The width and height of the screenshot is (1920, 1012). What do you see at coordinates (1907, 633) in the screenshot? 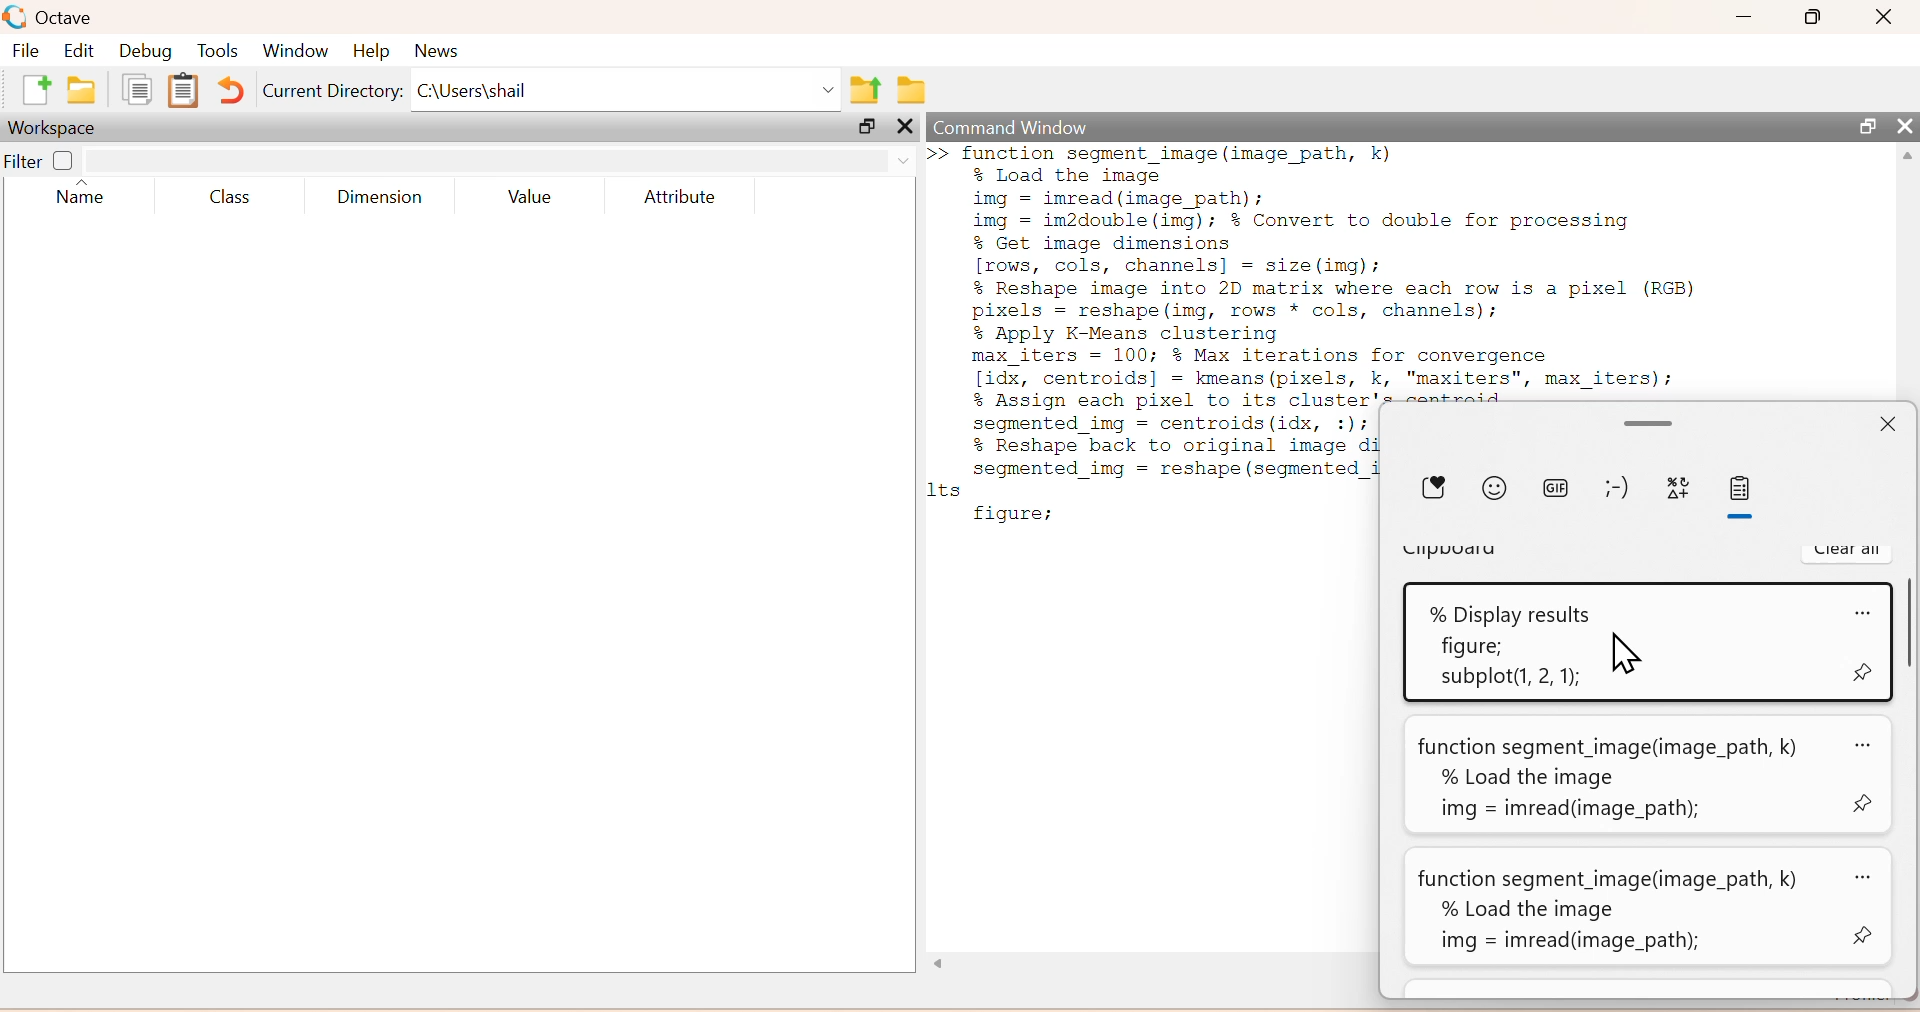
I see `scroll bar` at bounding box center [1907, 633].